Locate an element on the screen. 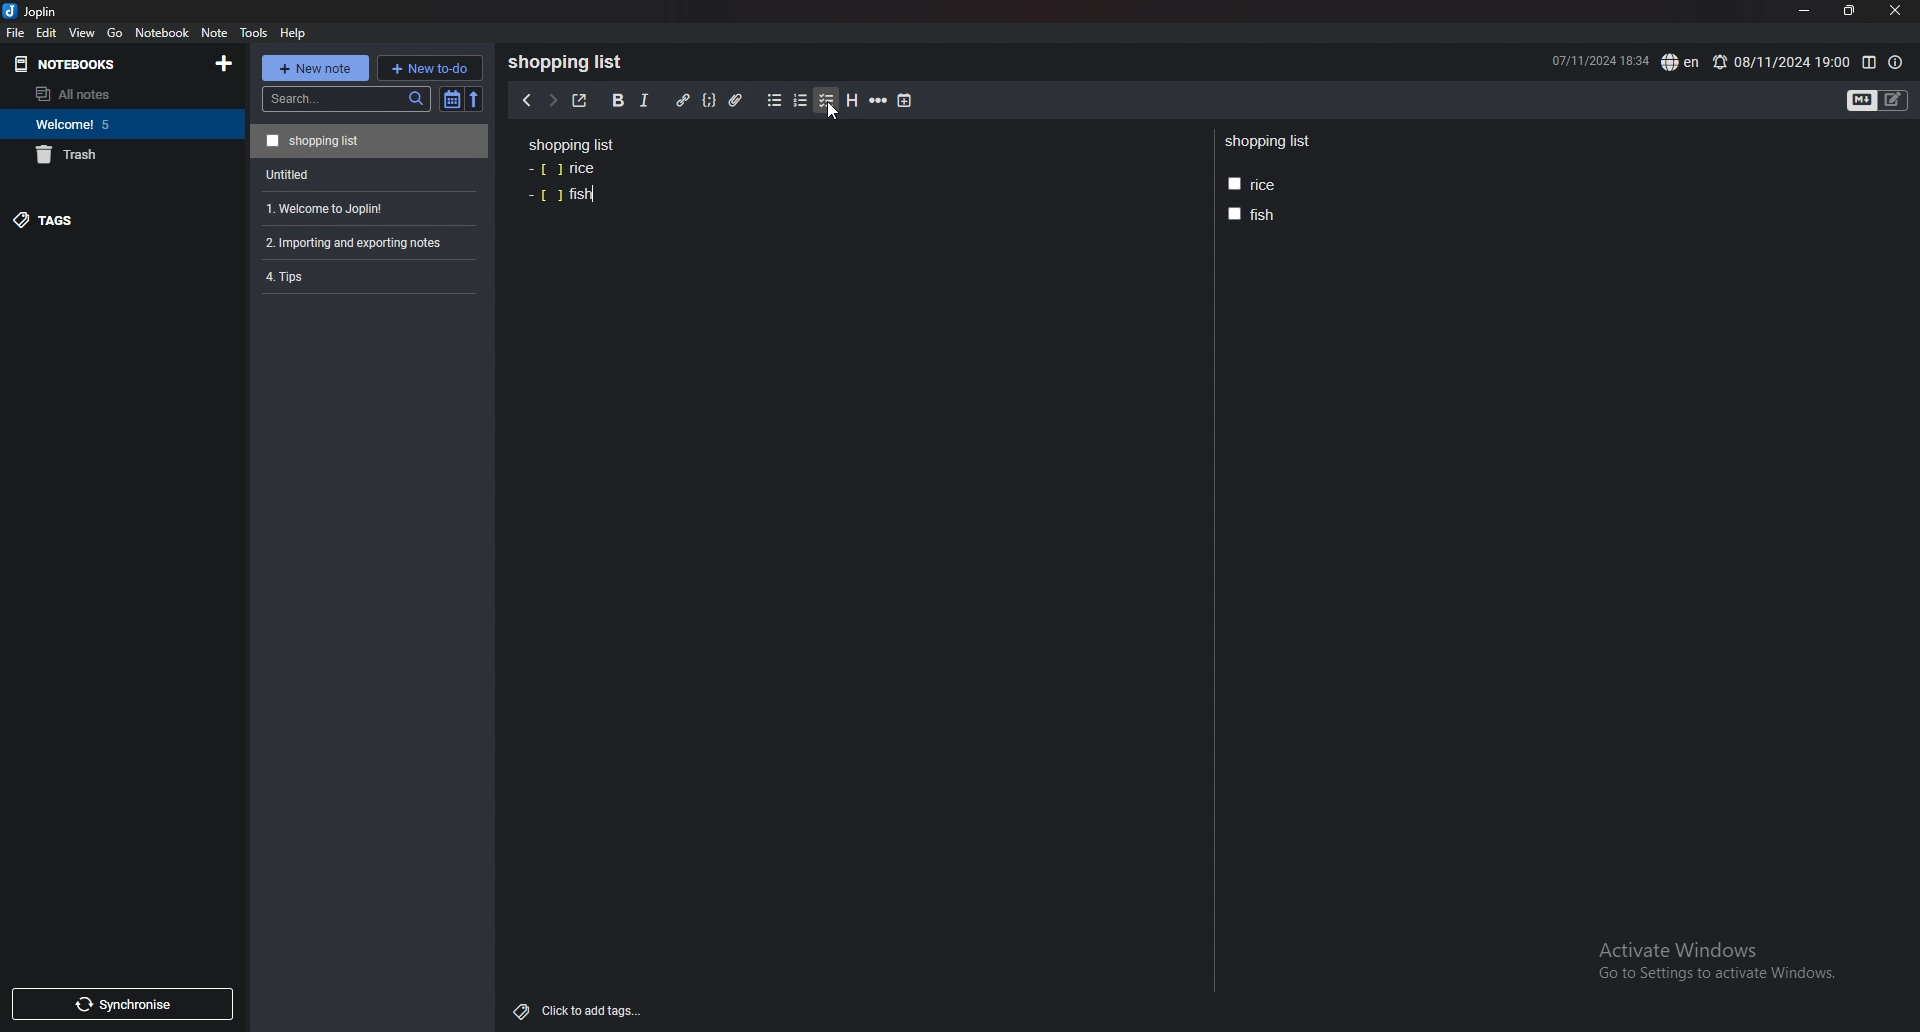 This screenshot has width=1920, height=1032. previous is located at coordinates (525, 101).